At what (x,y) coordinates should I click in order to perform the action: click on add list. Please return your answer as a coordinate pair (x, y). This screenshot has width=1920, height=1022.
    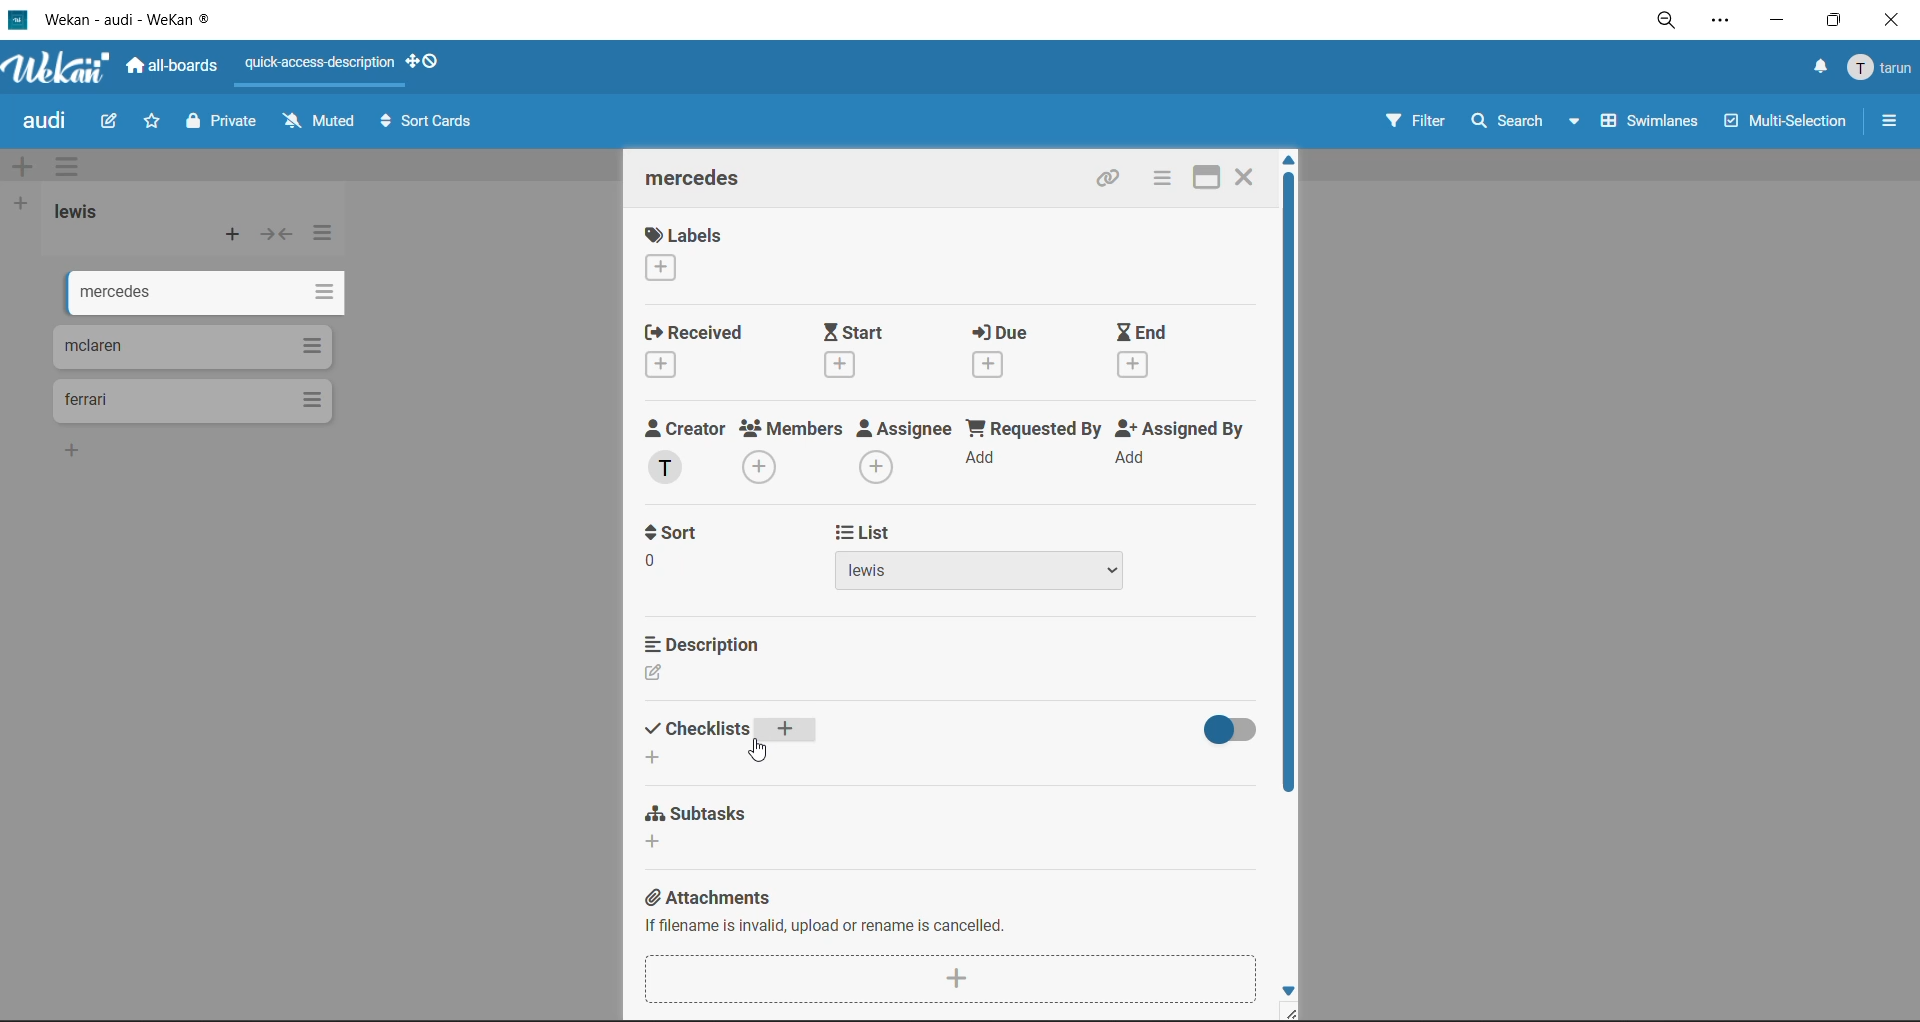
    Looking at the image, I should click on (22, 204).